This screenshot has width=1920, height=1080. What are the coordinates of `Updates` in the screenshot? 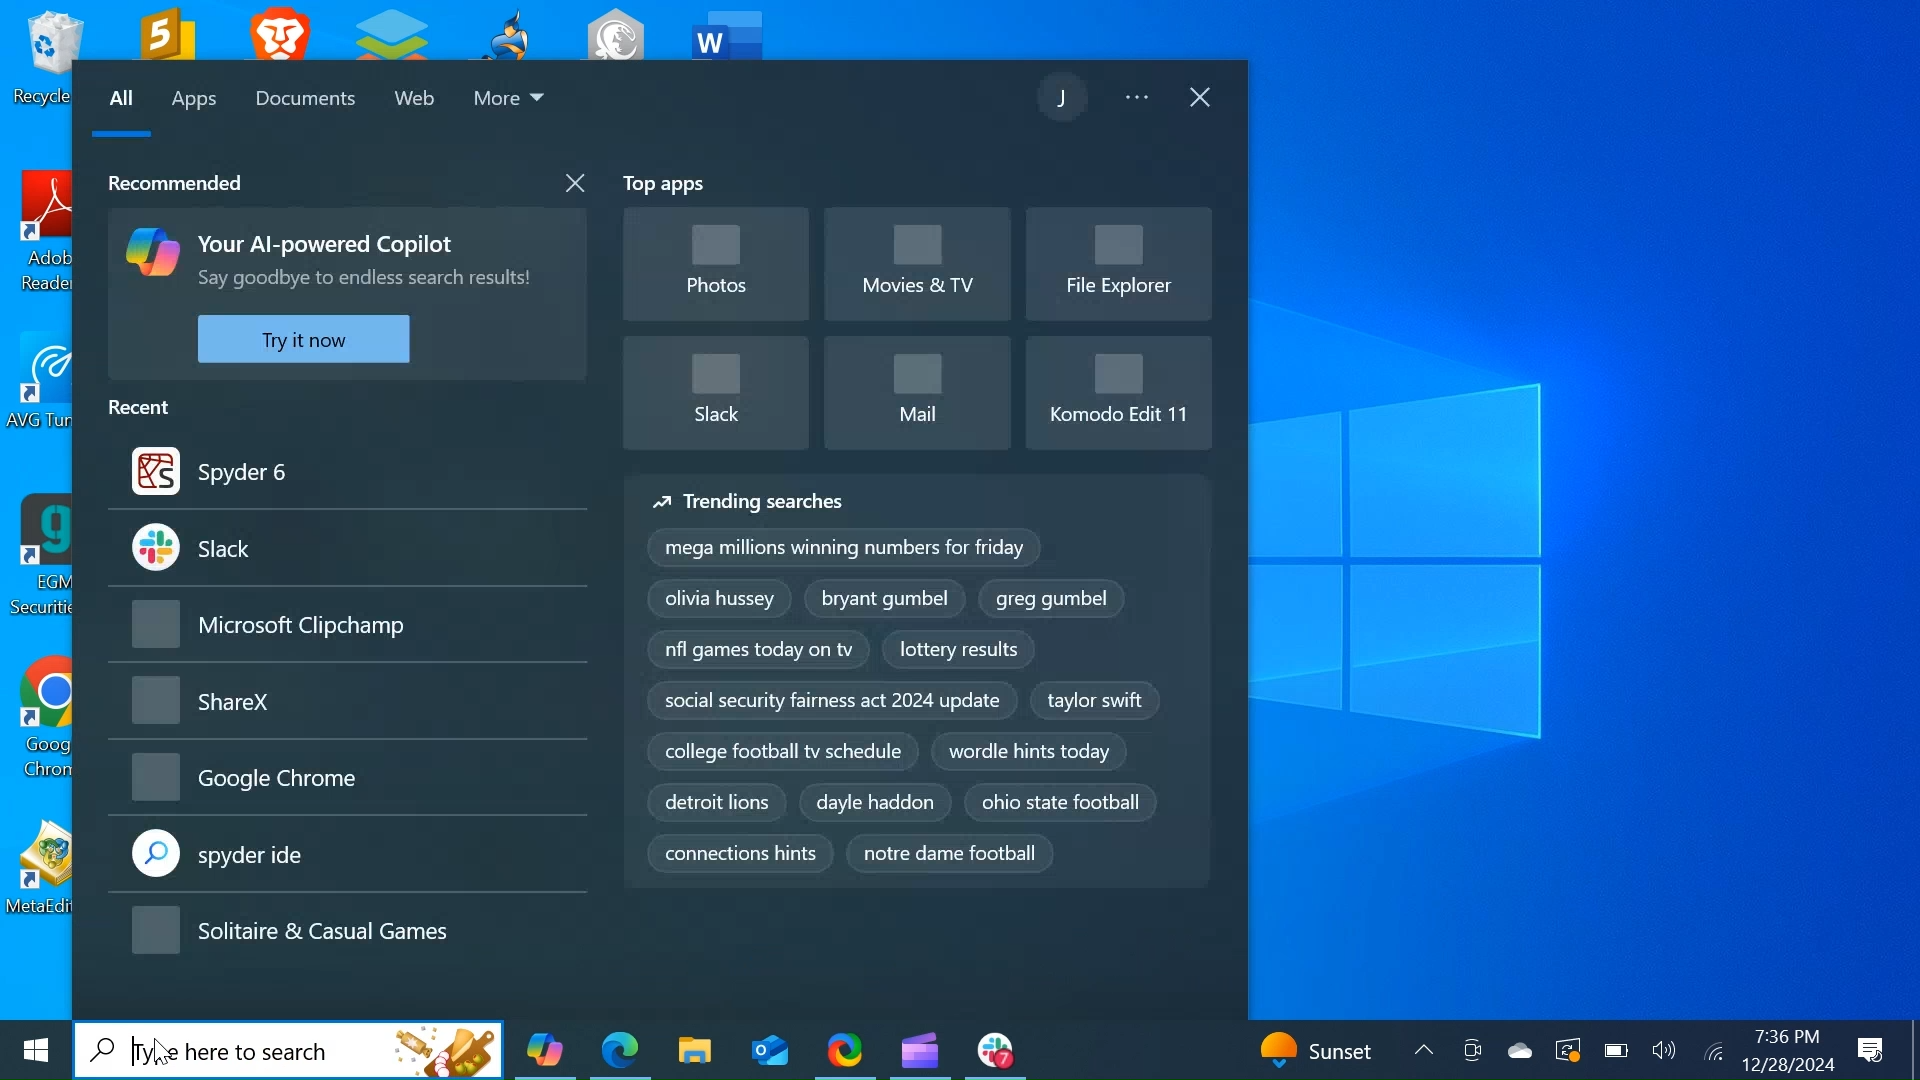 It's located at (1328, 1048).